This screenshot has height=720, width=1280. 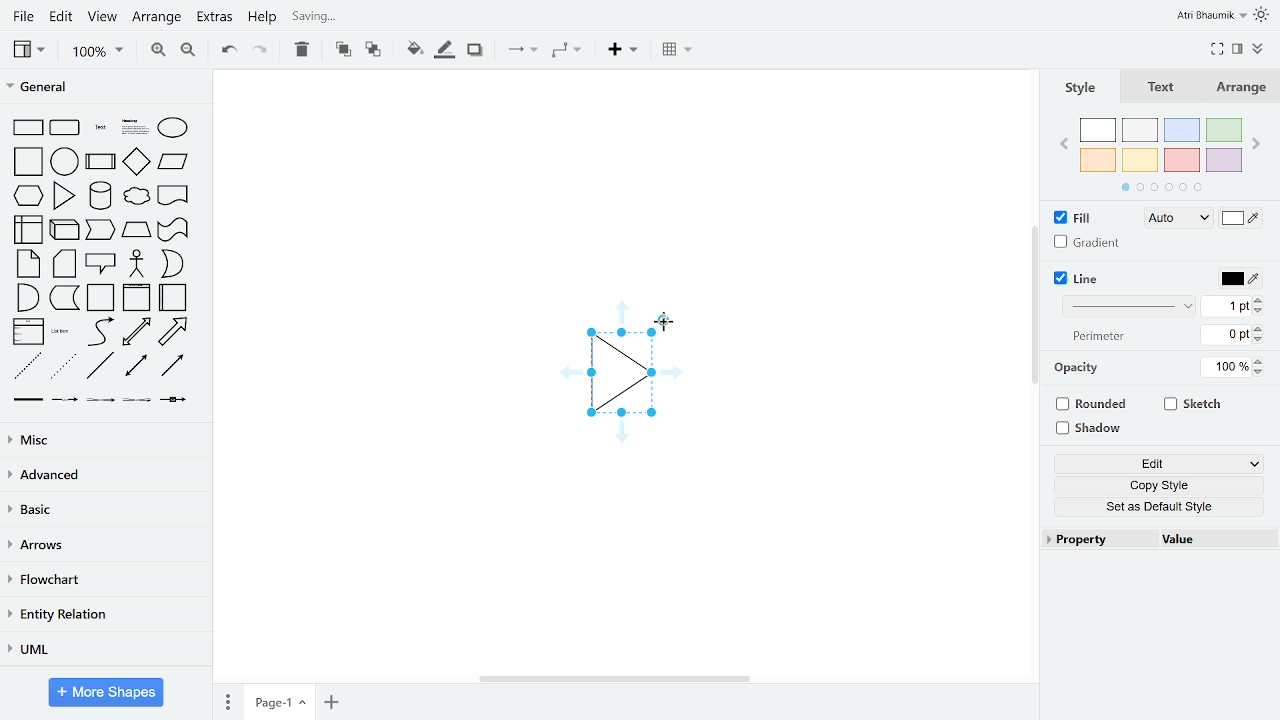 I want to click on format, so click(x=1237, y=48).